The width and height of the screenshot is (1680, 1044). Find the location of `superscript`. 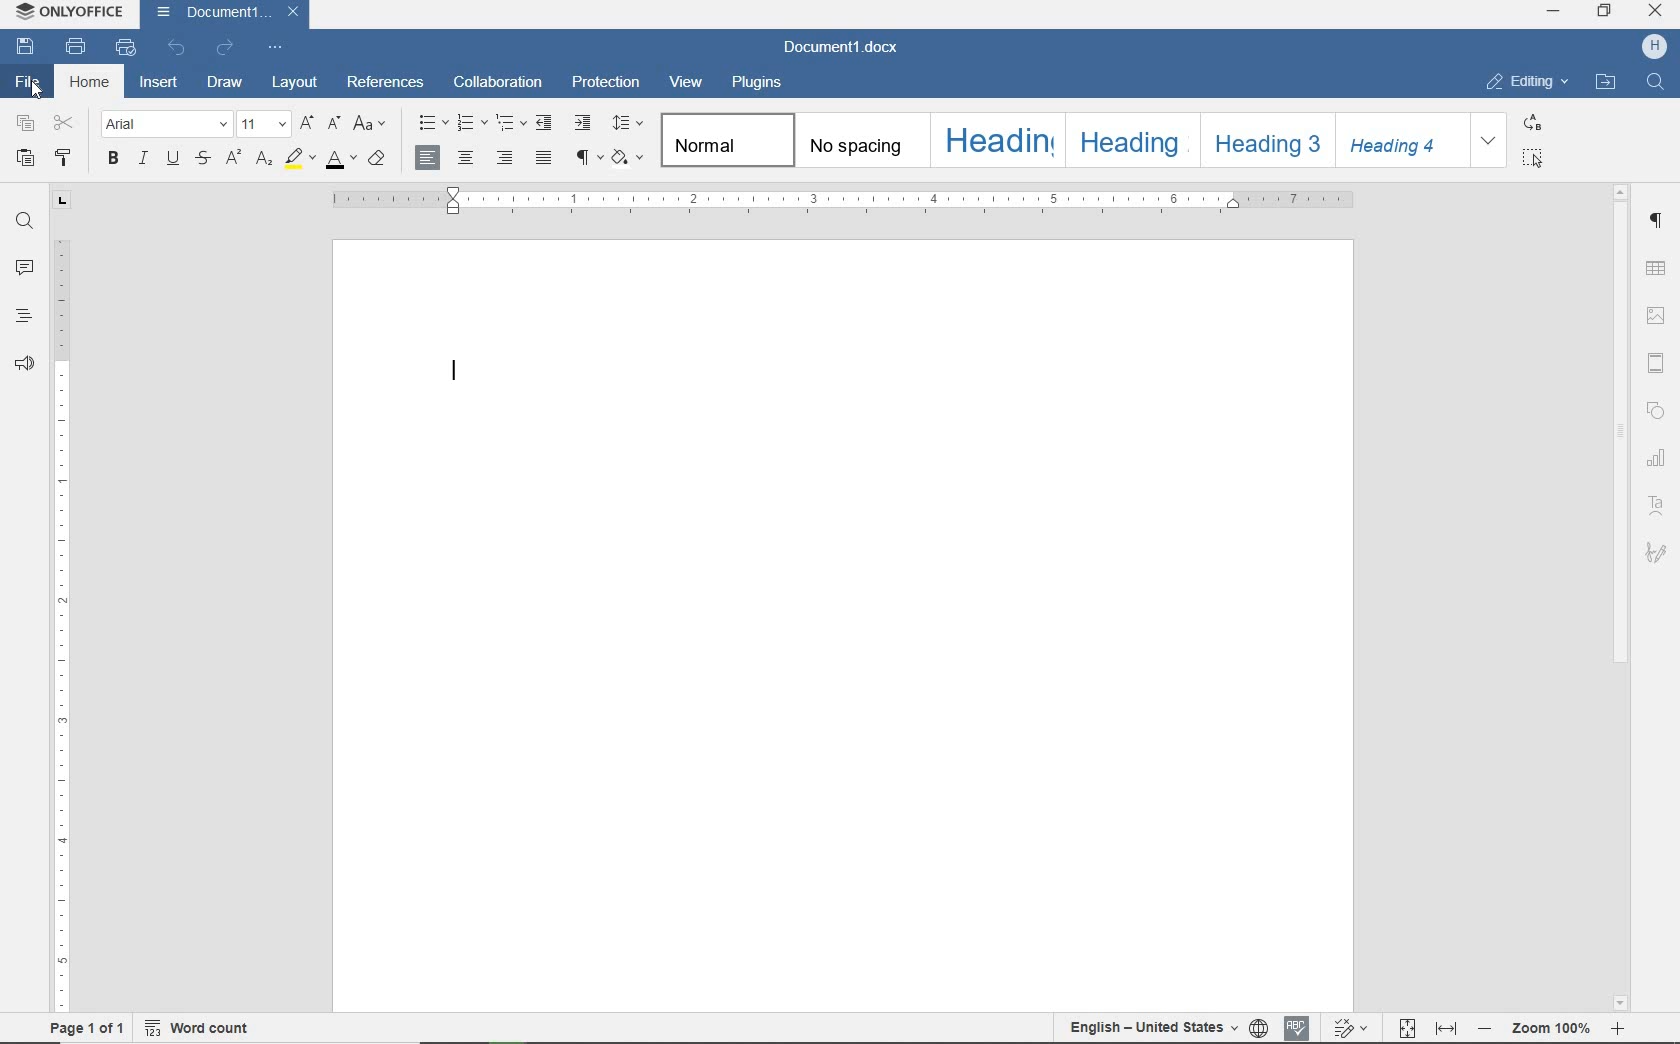

superscript is located at coordinates (233, 158).